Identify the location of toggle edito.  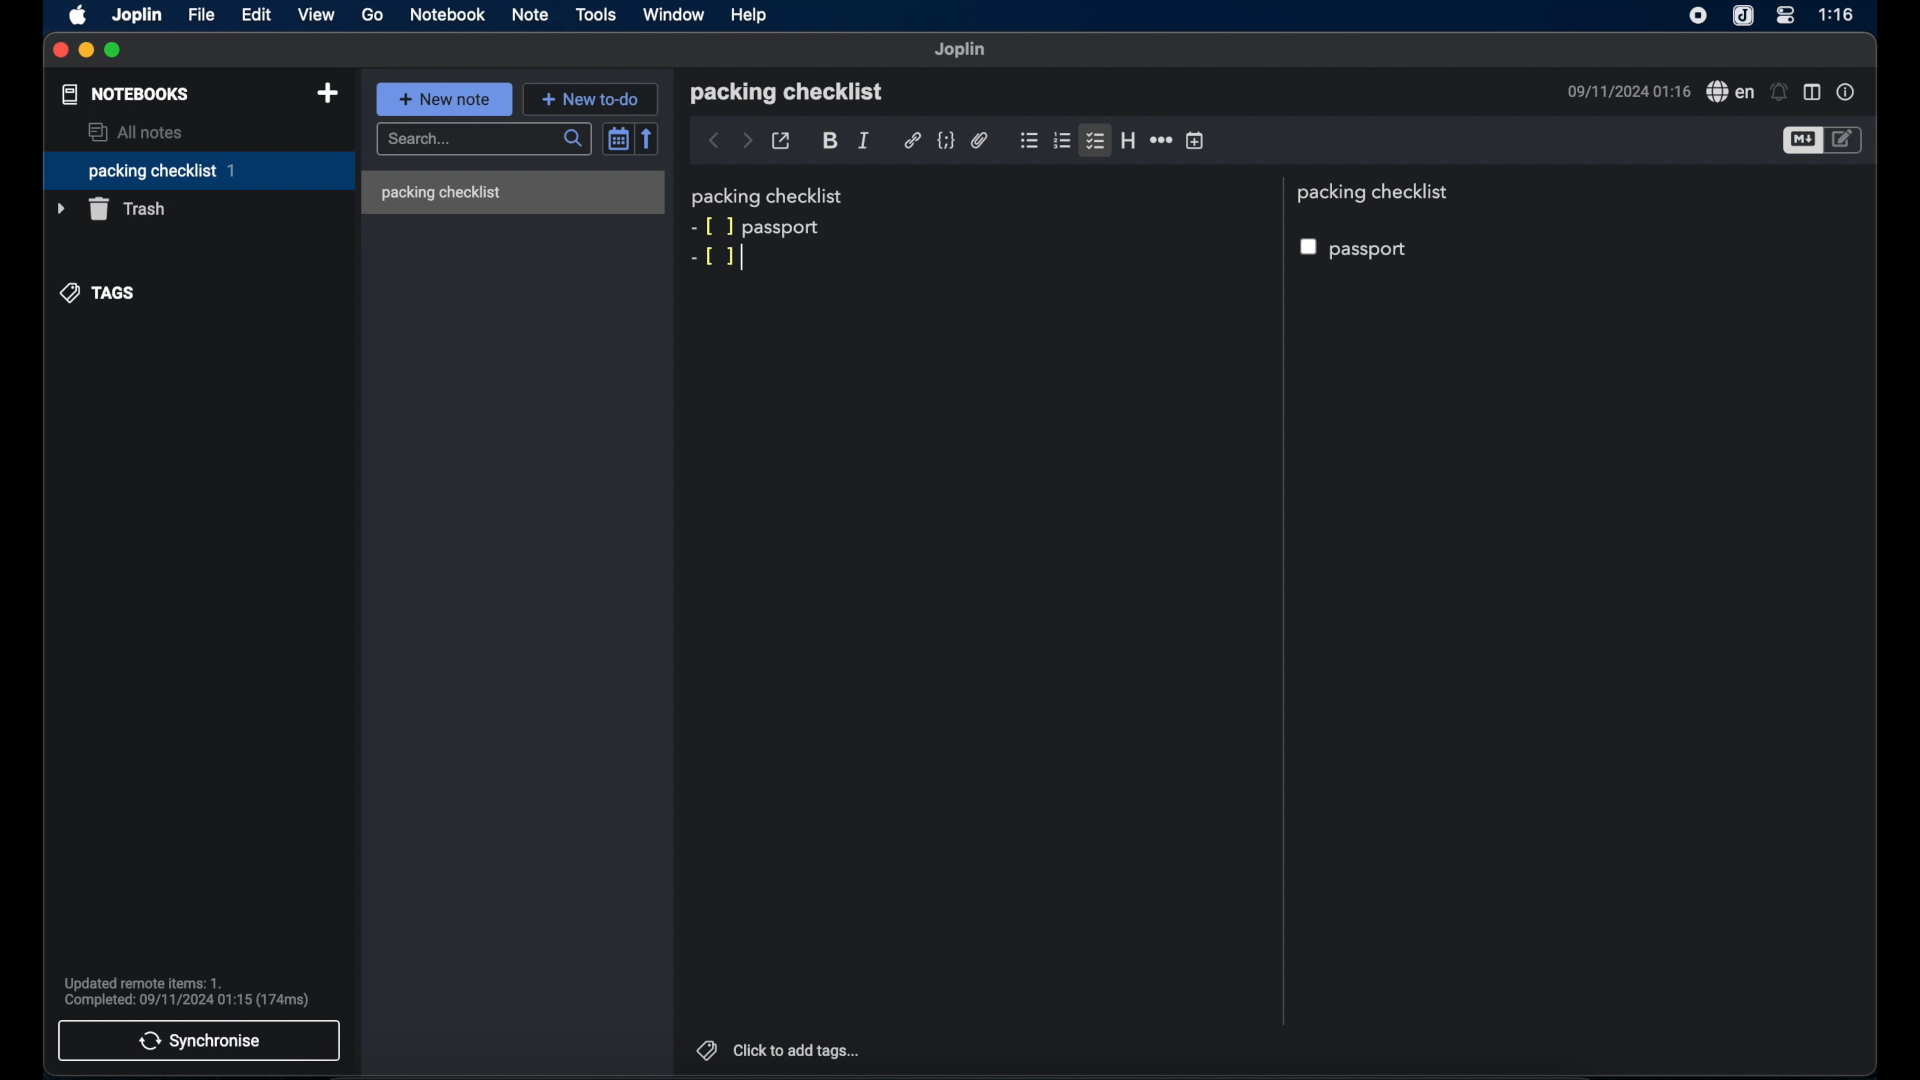
(1845, 141).